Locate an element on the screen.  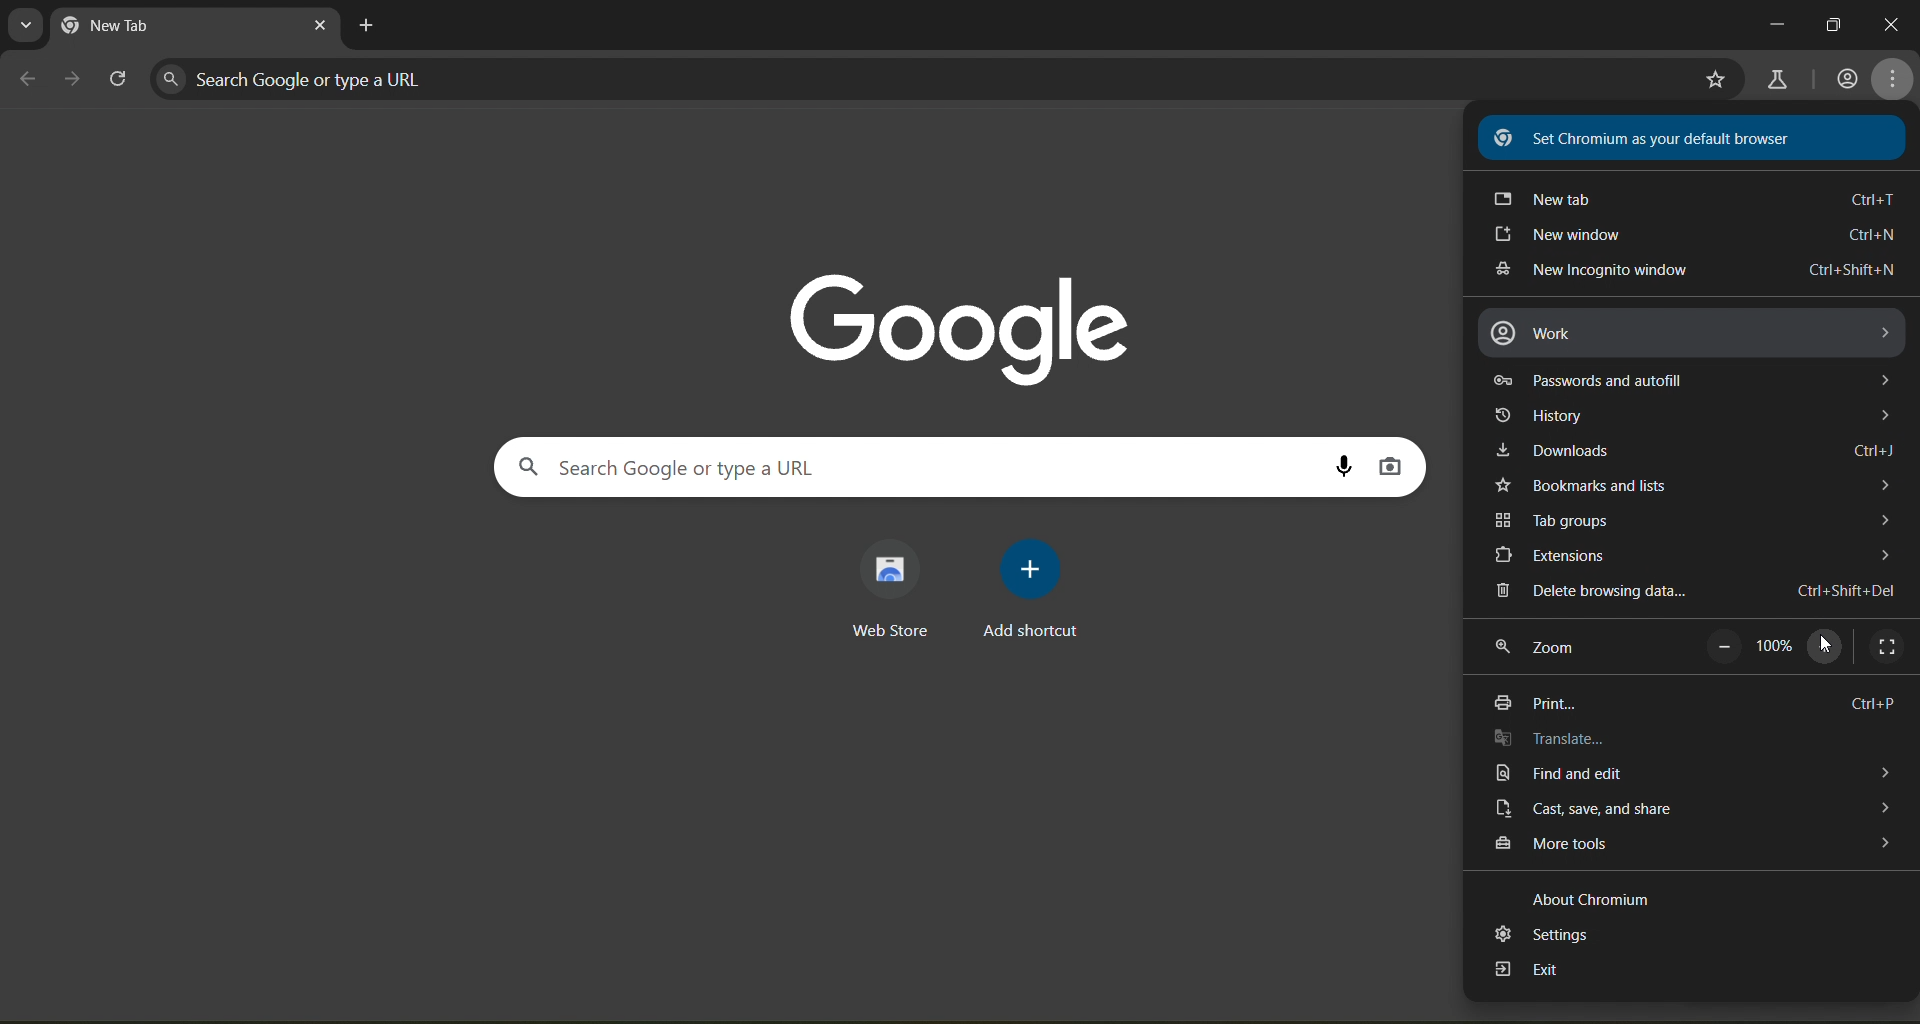
search panel is located at coordinates (305, 77).